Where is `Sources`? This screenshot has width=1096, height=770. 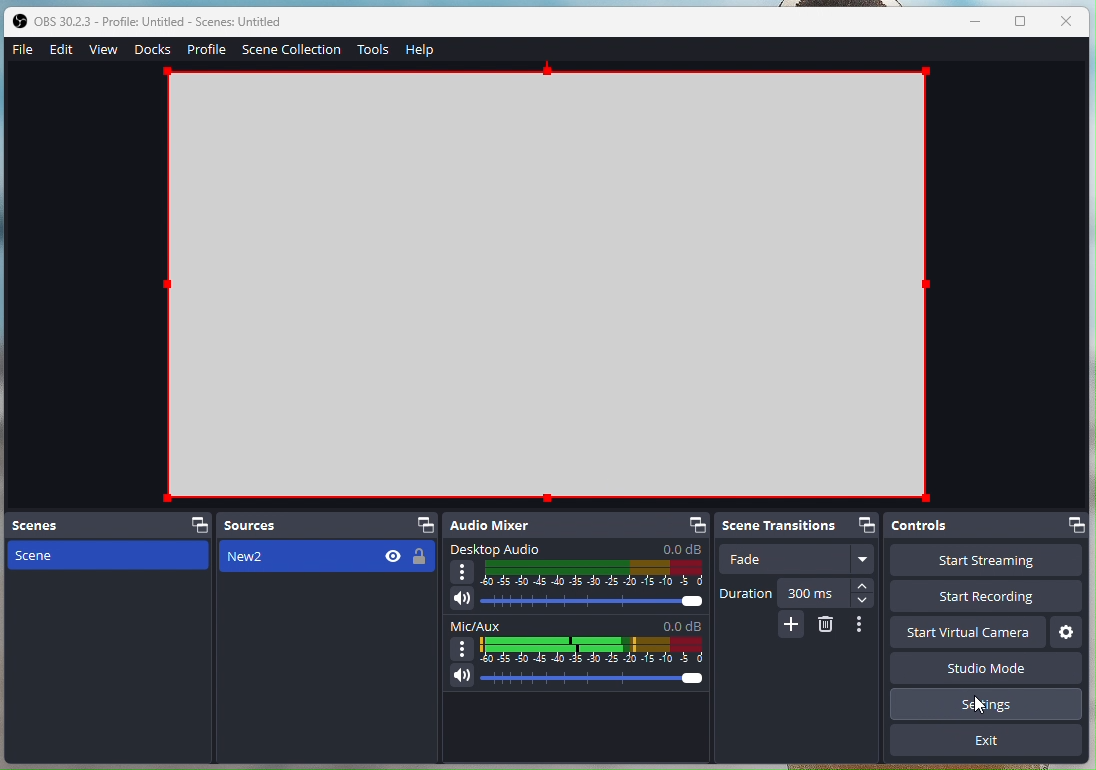 Sources is located at coordinates (285, 524).